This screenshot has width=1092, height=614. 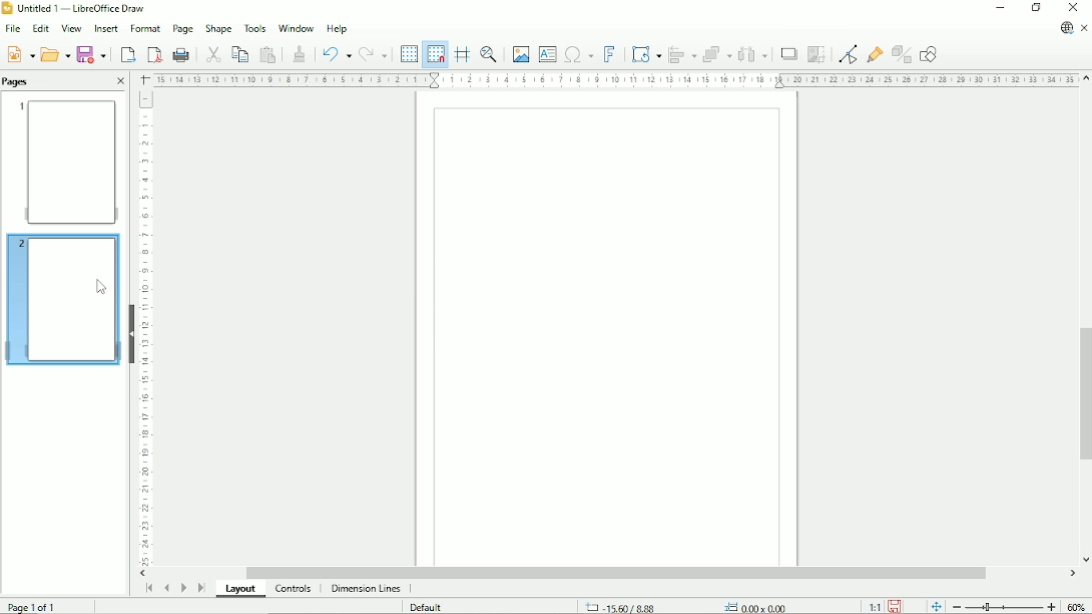 I want to click on Insert text box, so click(x=547, y=53).